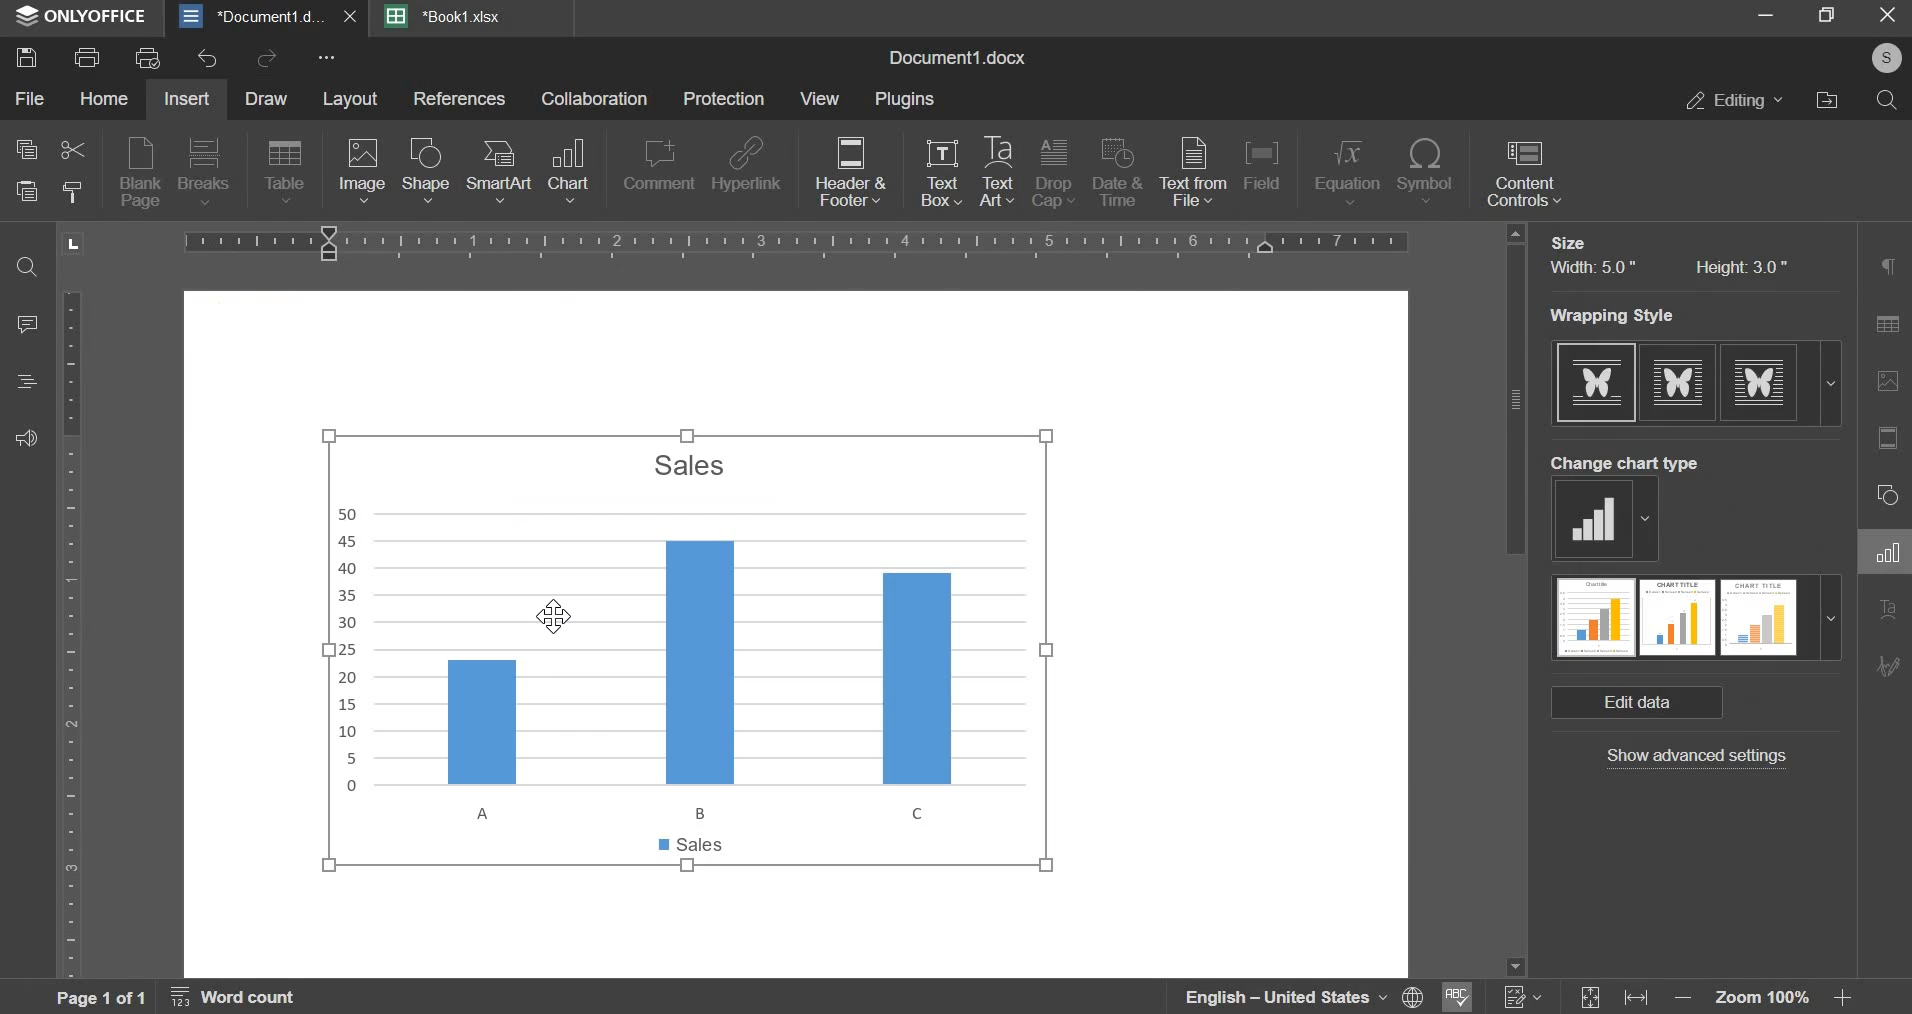 This screenshot has width=1912, height=1014. I want to click on cursor, so click(550, 619).